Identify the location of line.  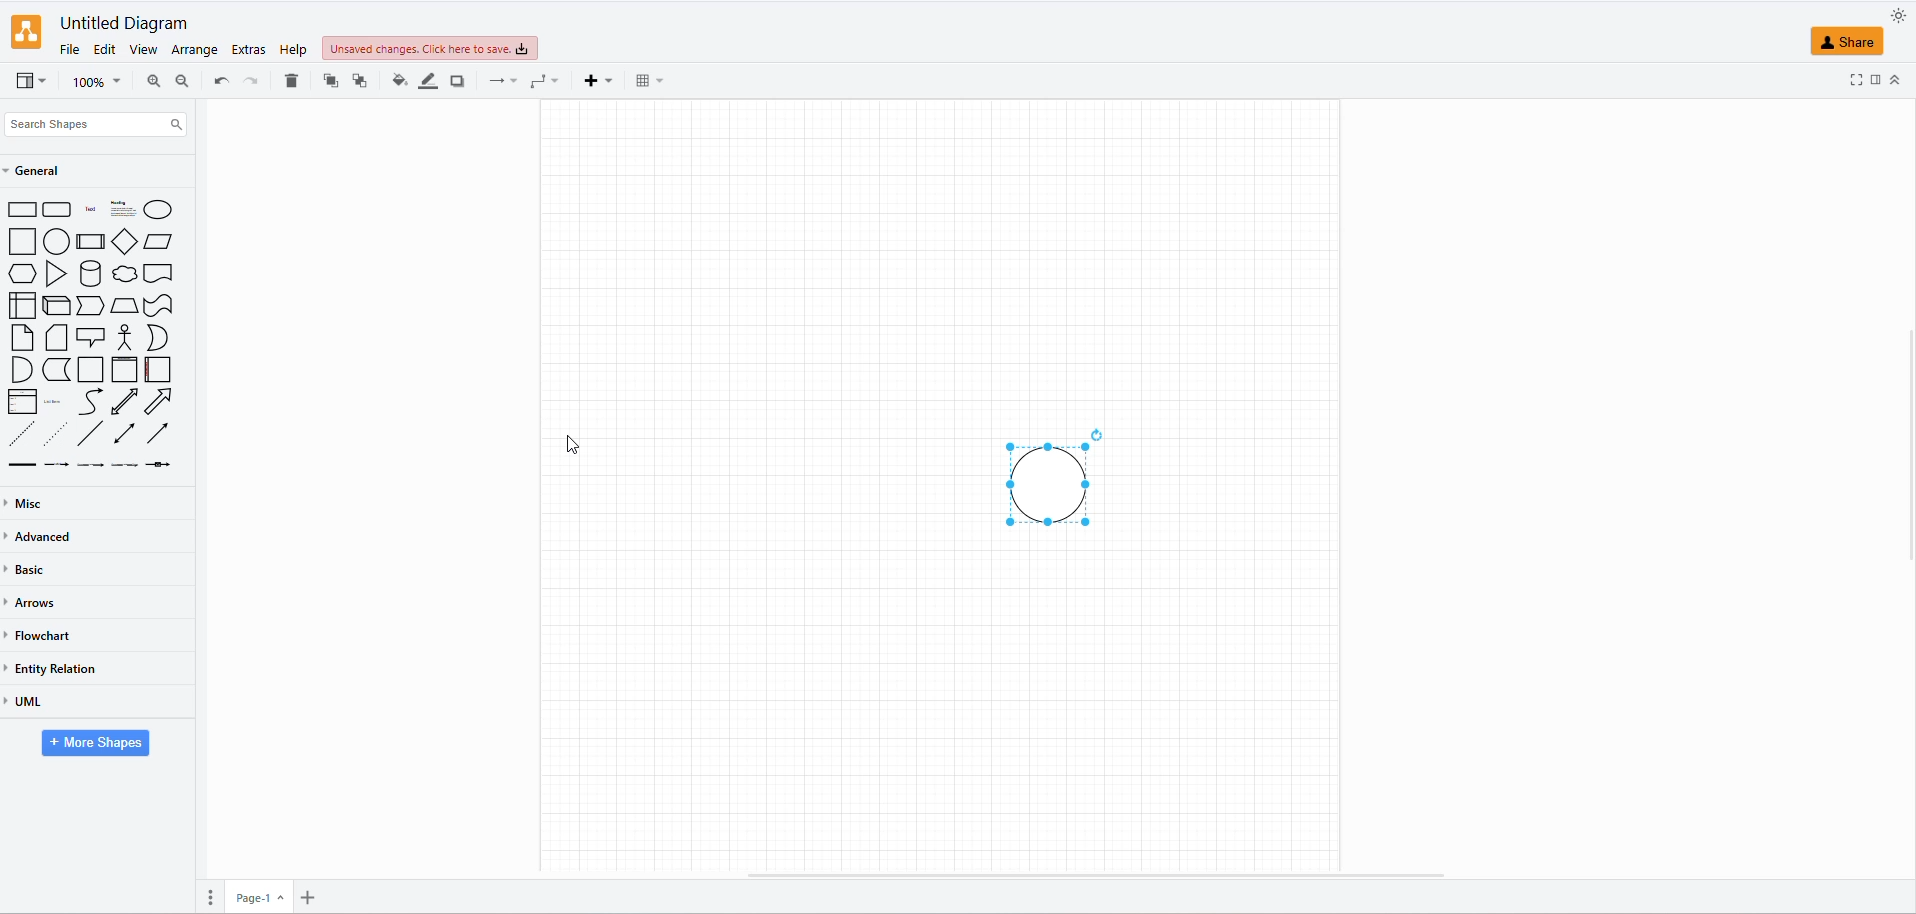
(22, 465).